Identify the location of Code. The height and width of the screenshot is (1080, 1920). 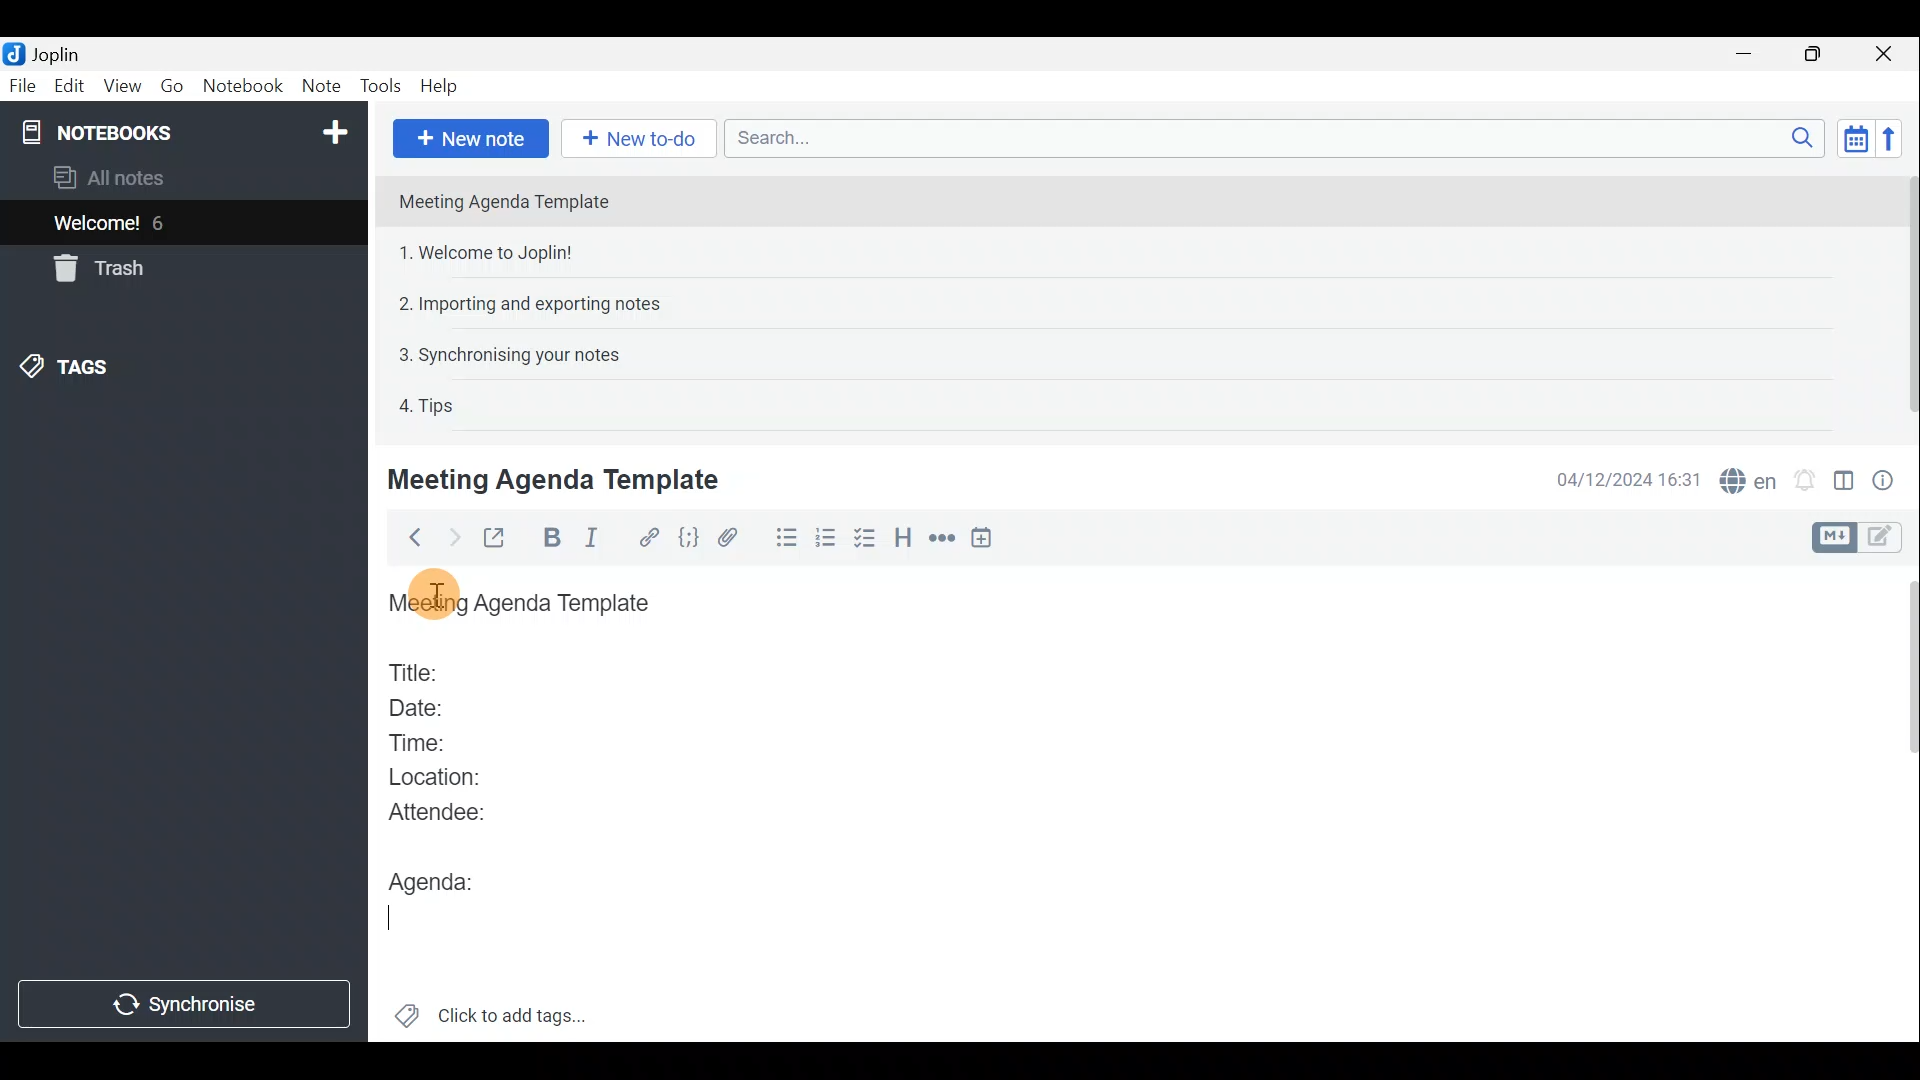
(691, 539).